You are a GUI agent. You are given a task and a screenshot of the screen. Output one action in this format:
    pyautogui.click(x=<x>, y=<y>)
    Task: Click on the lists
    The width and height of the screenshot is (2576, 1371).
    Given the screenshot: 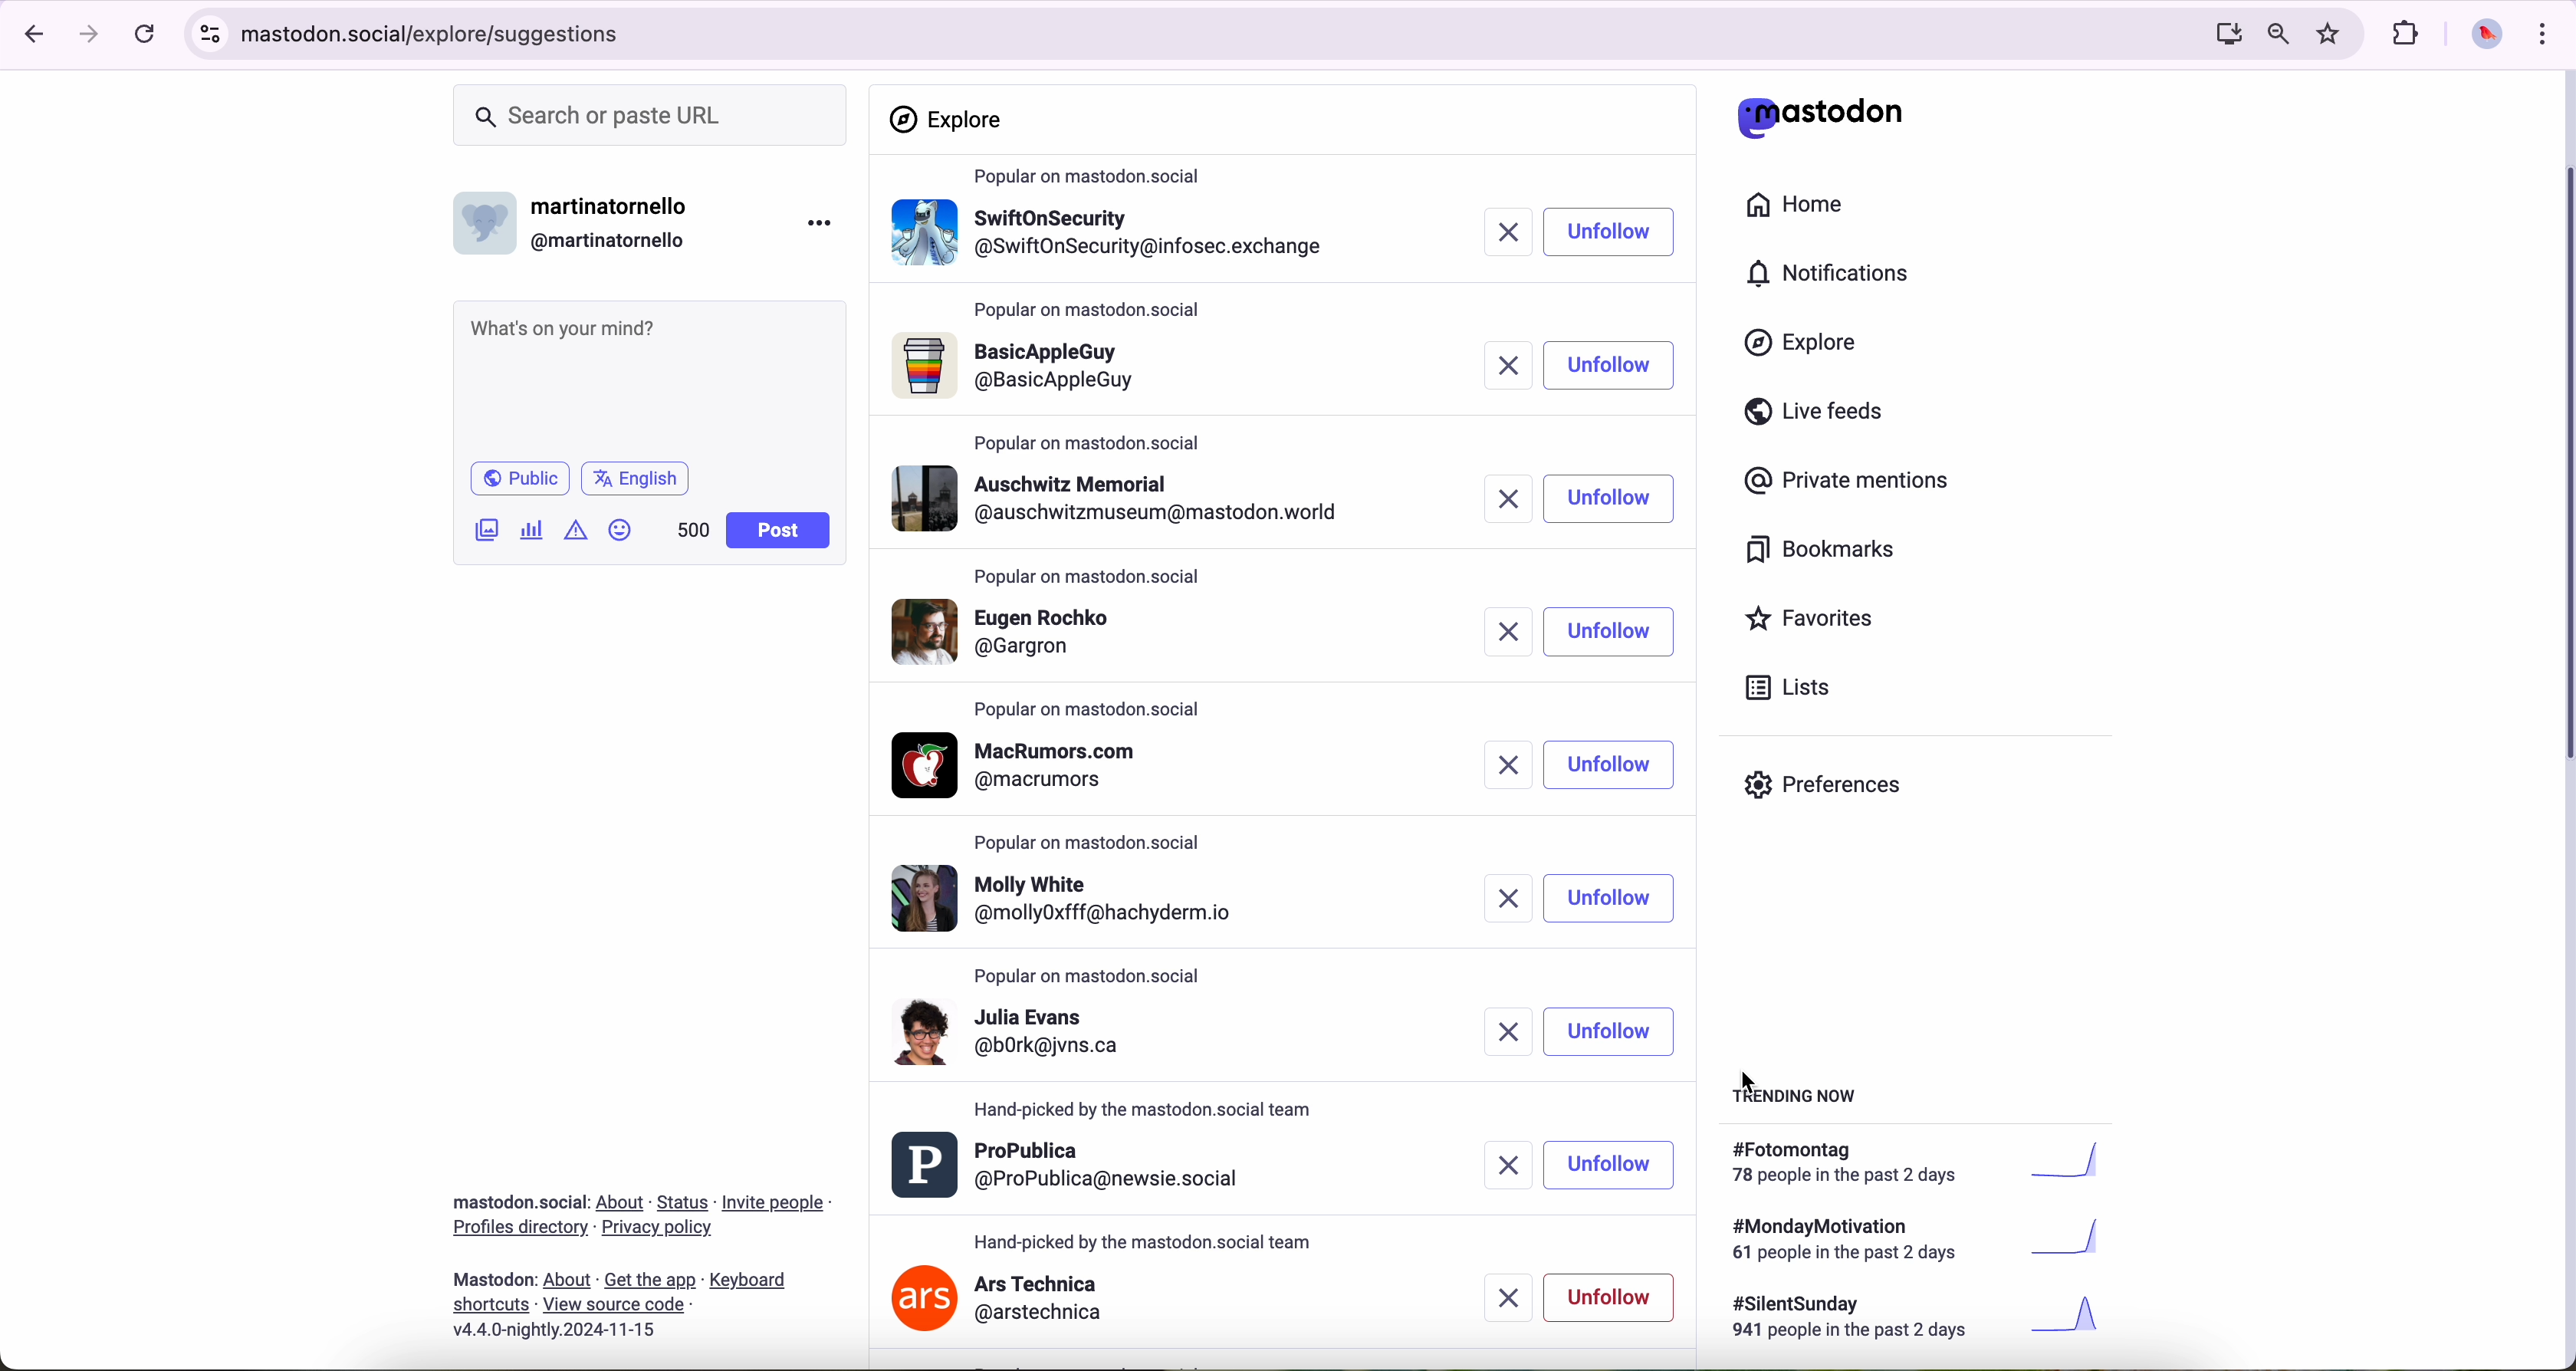 What is the action you would take?
    pyautogui.click(x=1780, y=687)
    